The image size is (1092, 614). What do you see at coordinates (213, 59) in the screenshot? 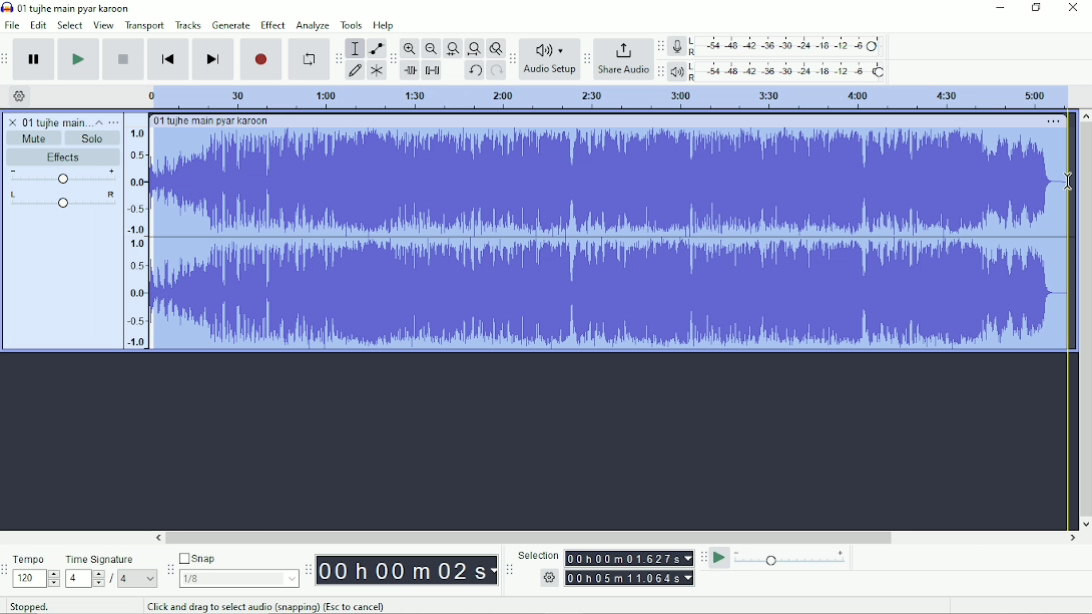
I see `Skip to end` at bounding box center [213, 59].